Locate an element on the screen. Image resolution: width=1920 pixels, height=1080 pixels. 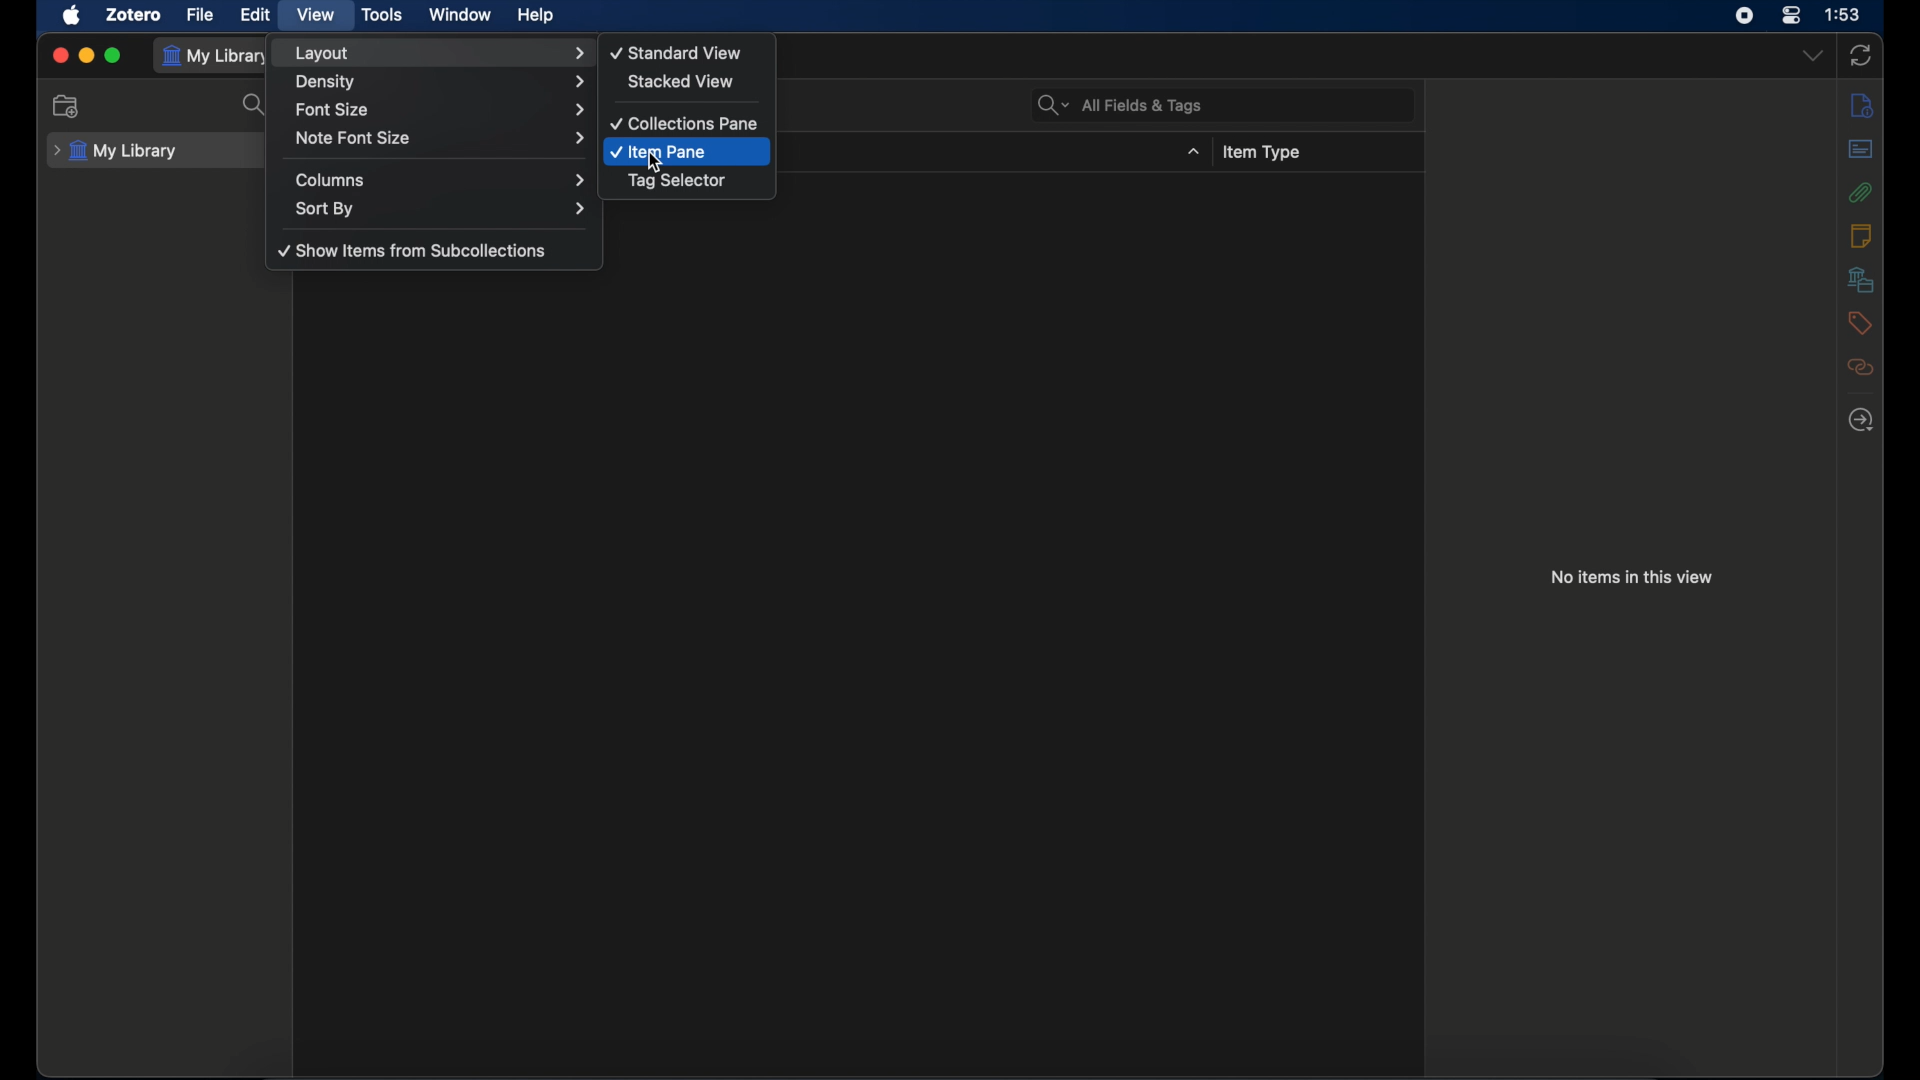
info is located at coordinates (1862, 106).